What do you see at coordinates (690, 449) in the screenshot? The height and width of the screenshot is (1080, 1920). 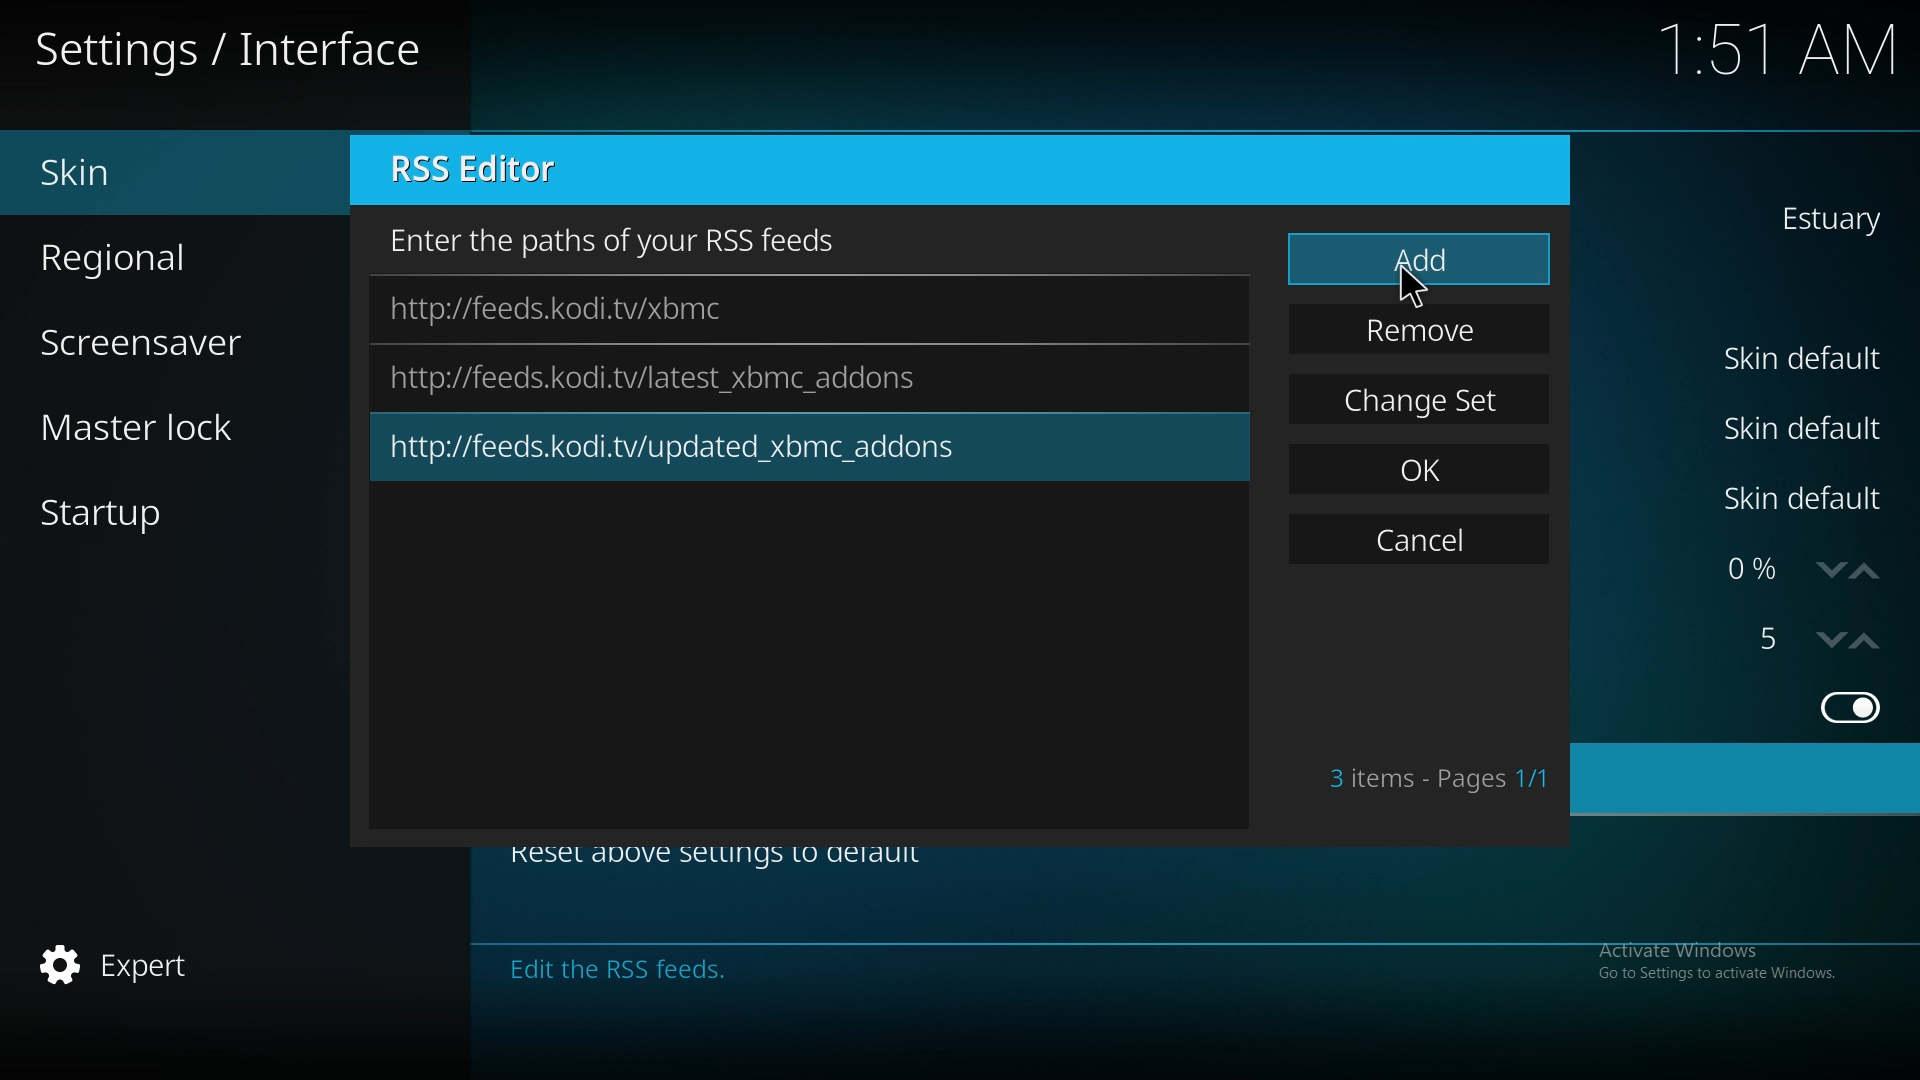 I see `path` at bounding box center [690, 449].